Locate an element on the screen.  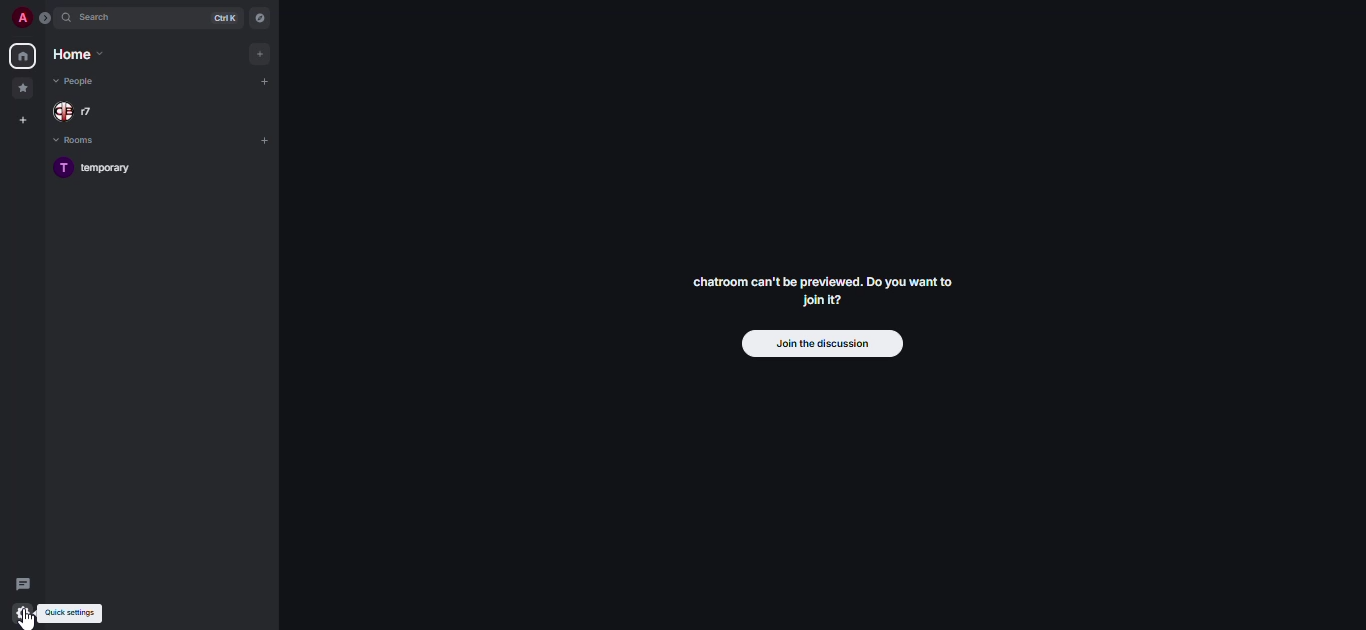
profile is located at coordinates (20, 17).